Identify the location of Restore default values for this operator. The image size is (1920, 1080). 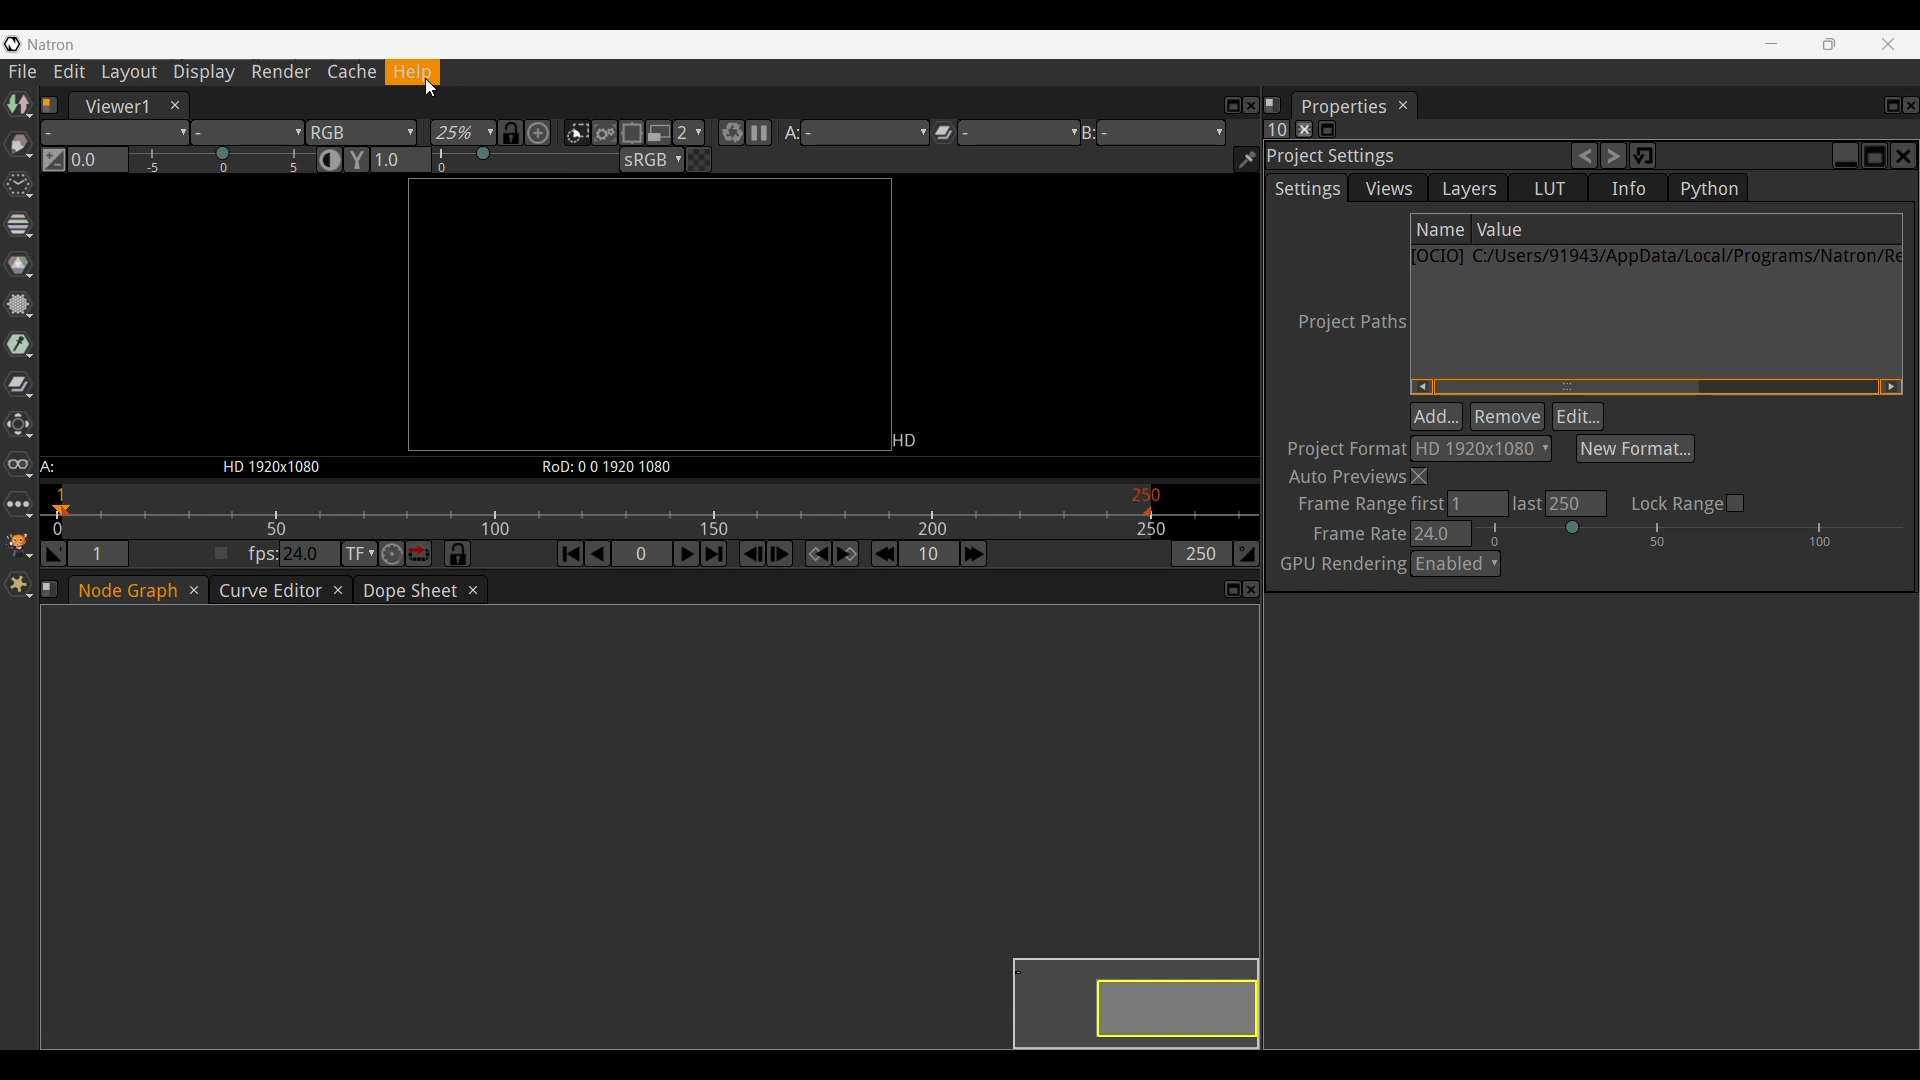
(1643, 156).